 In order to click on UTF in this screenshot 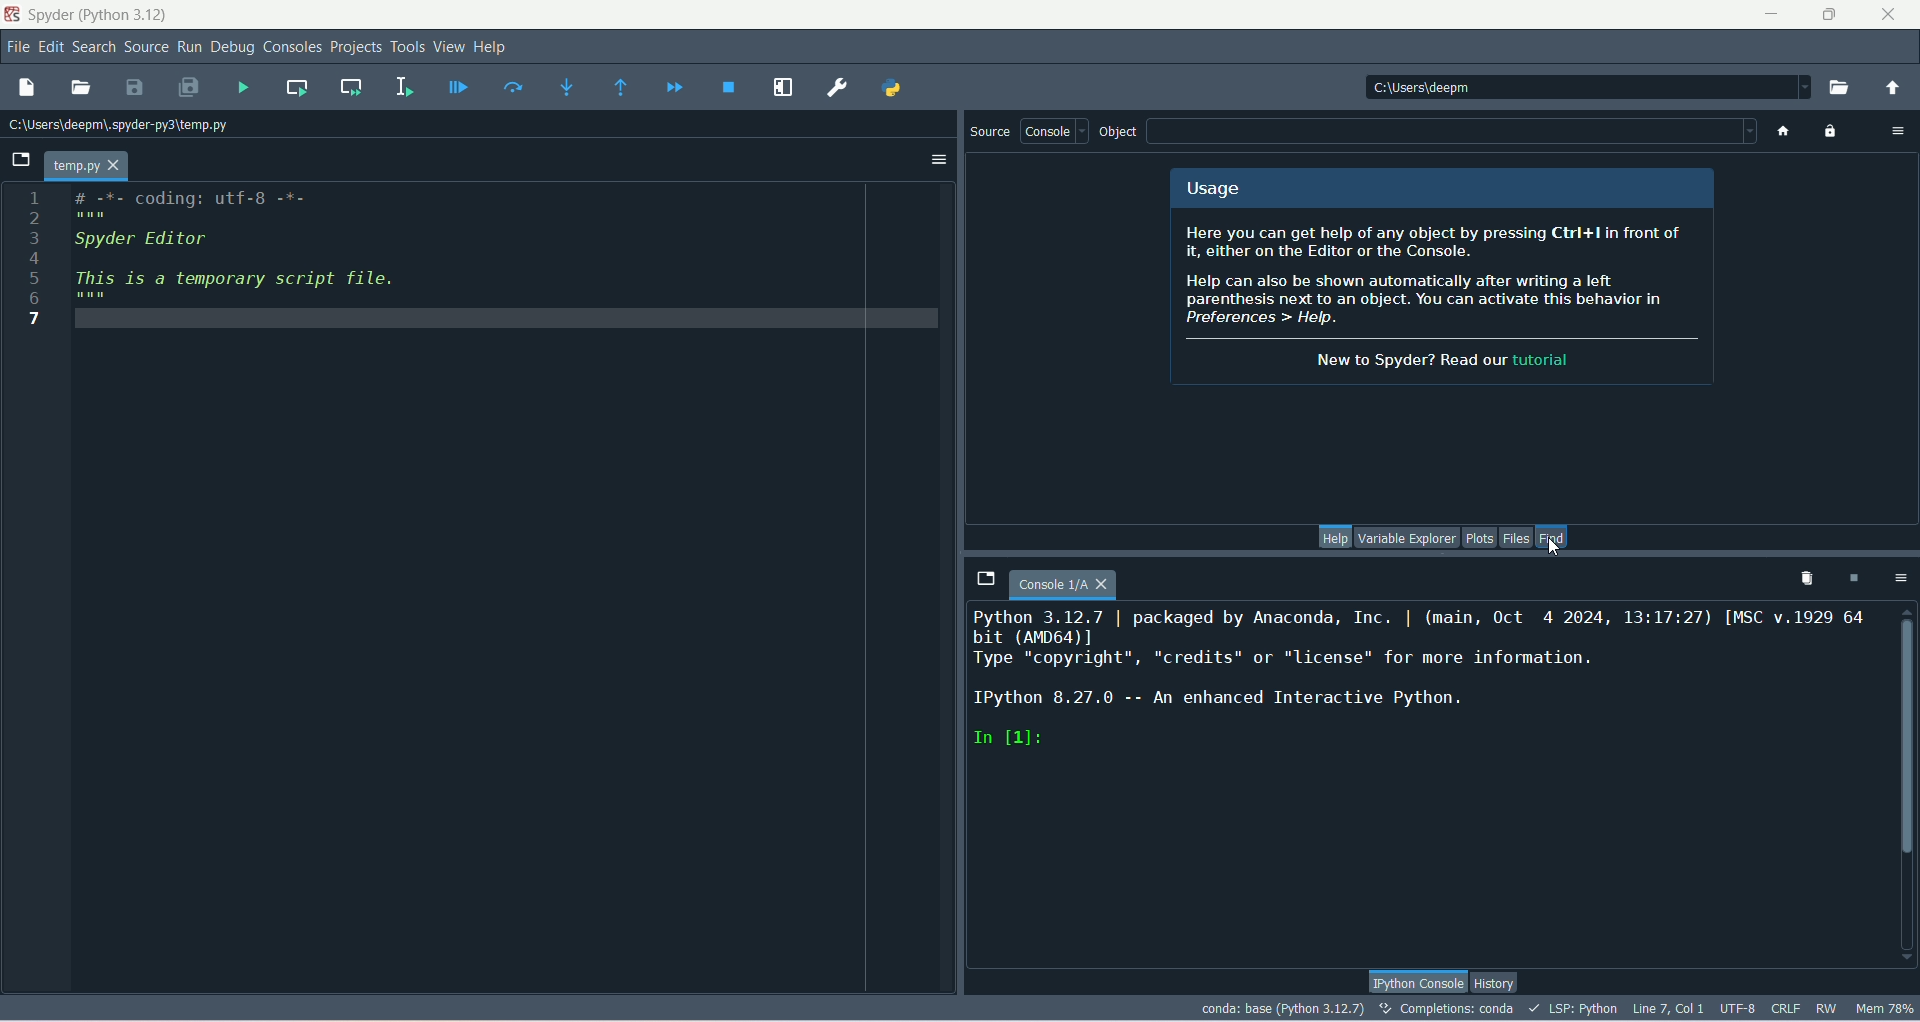, I will do `click(1739, 1007)`.